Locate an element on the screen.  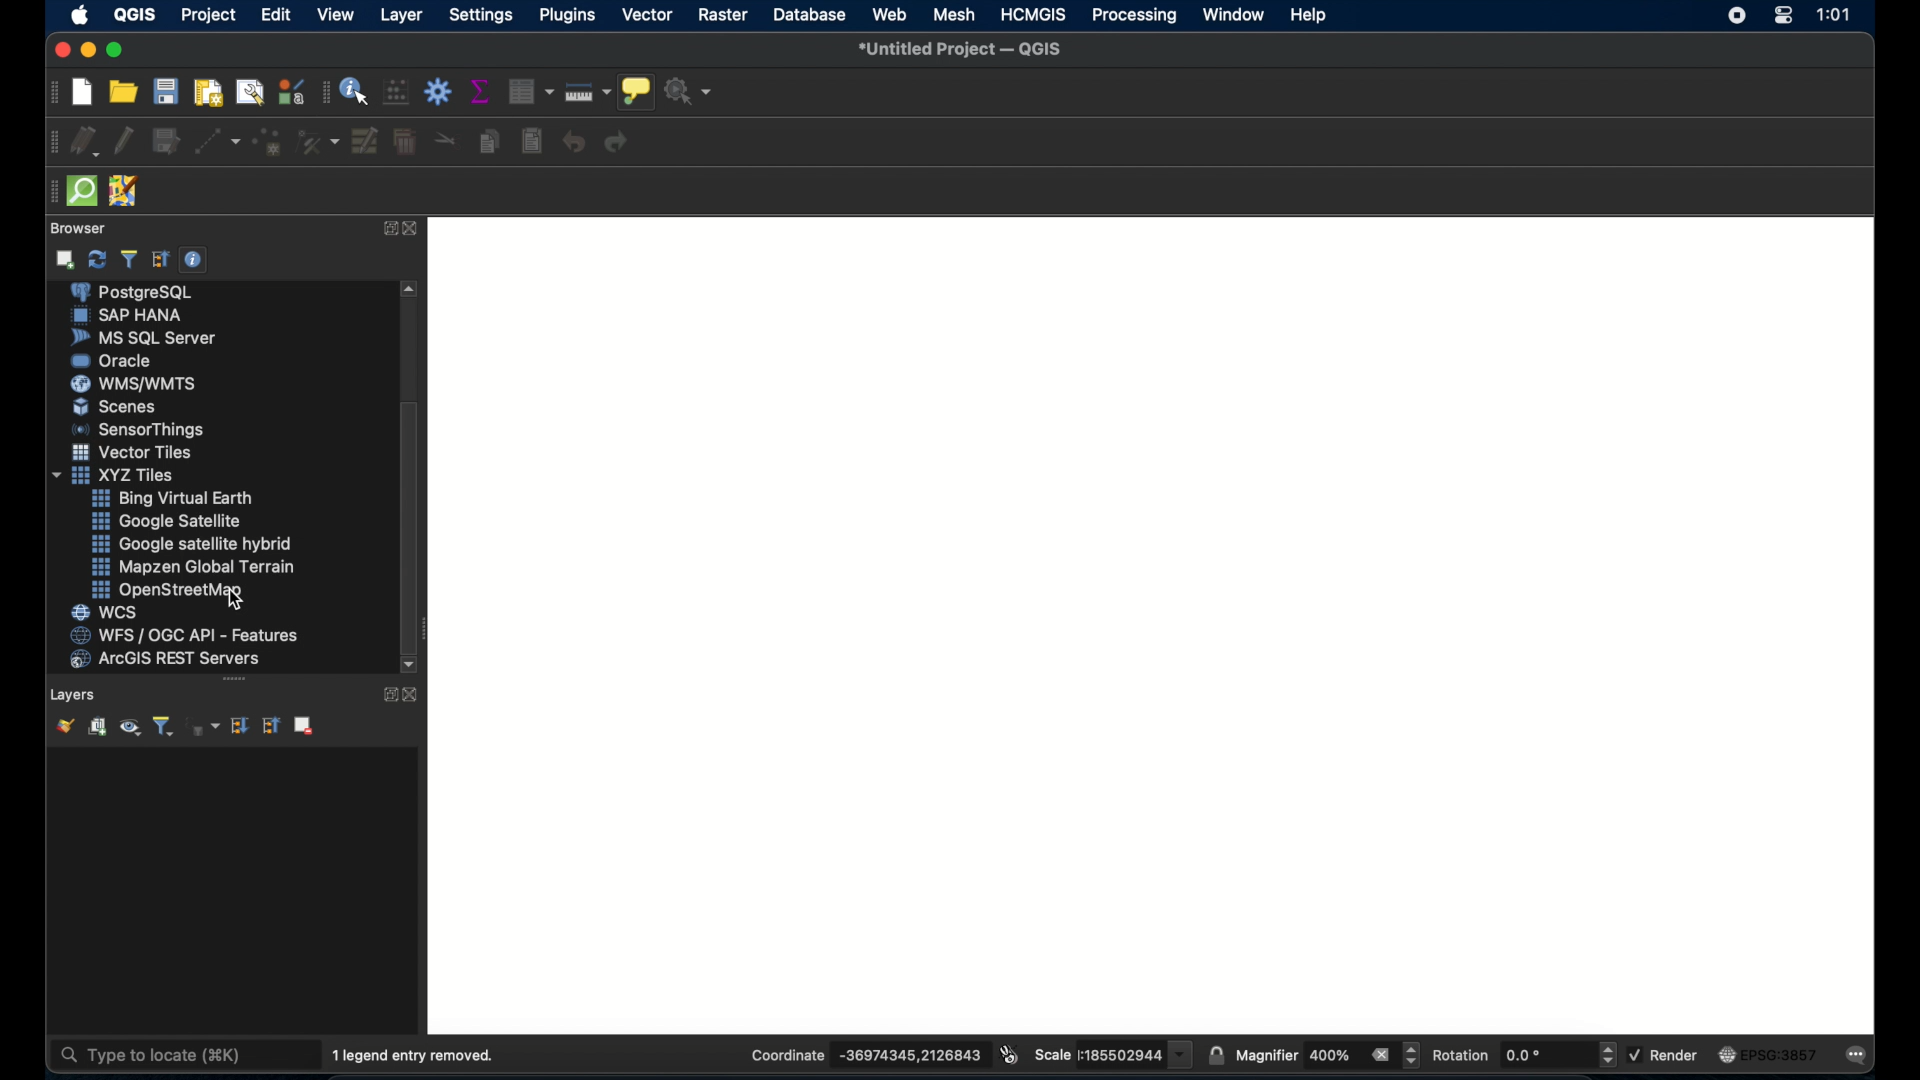
enable/disable properties widget is located at coordinates (193, 259).